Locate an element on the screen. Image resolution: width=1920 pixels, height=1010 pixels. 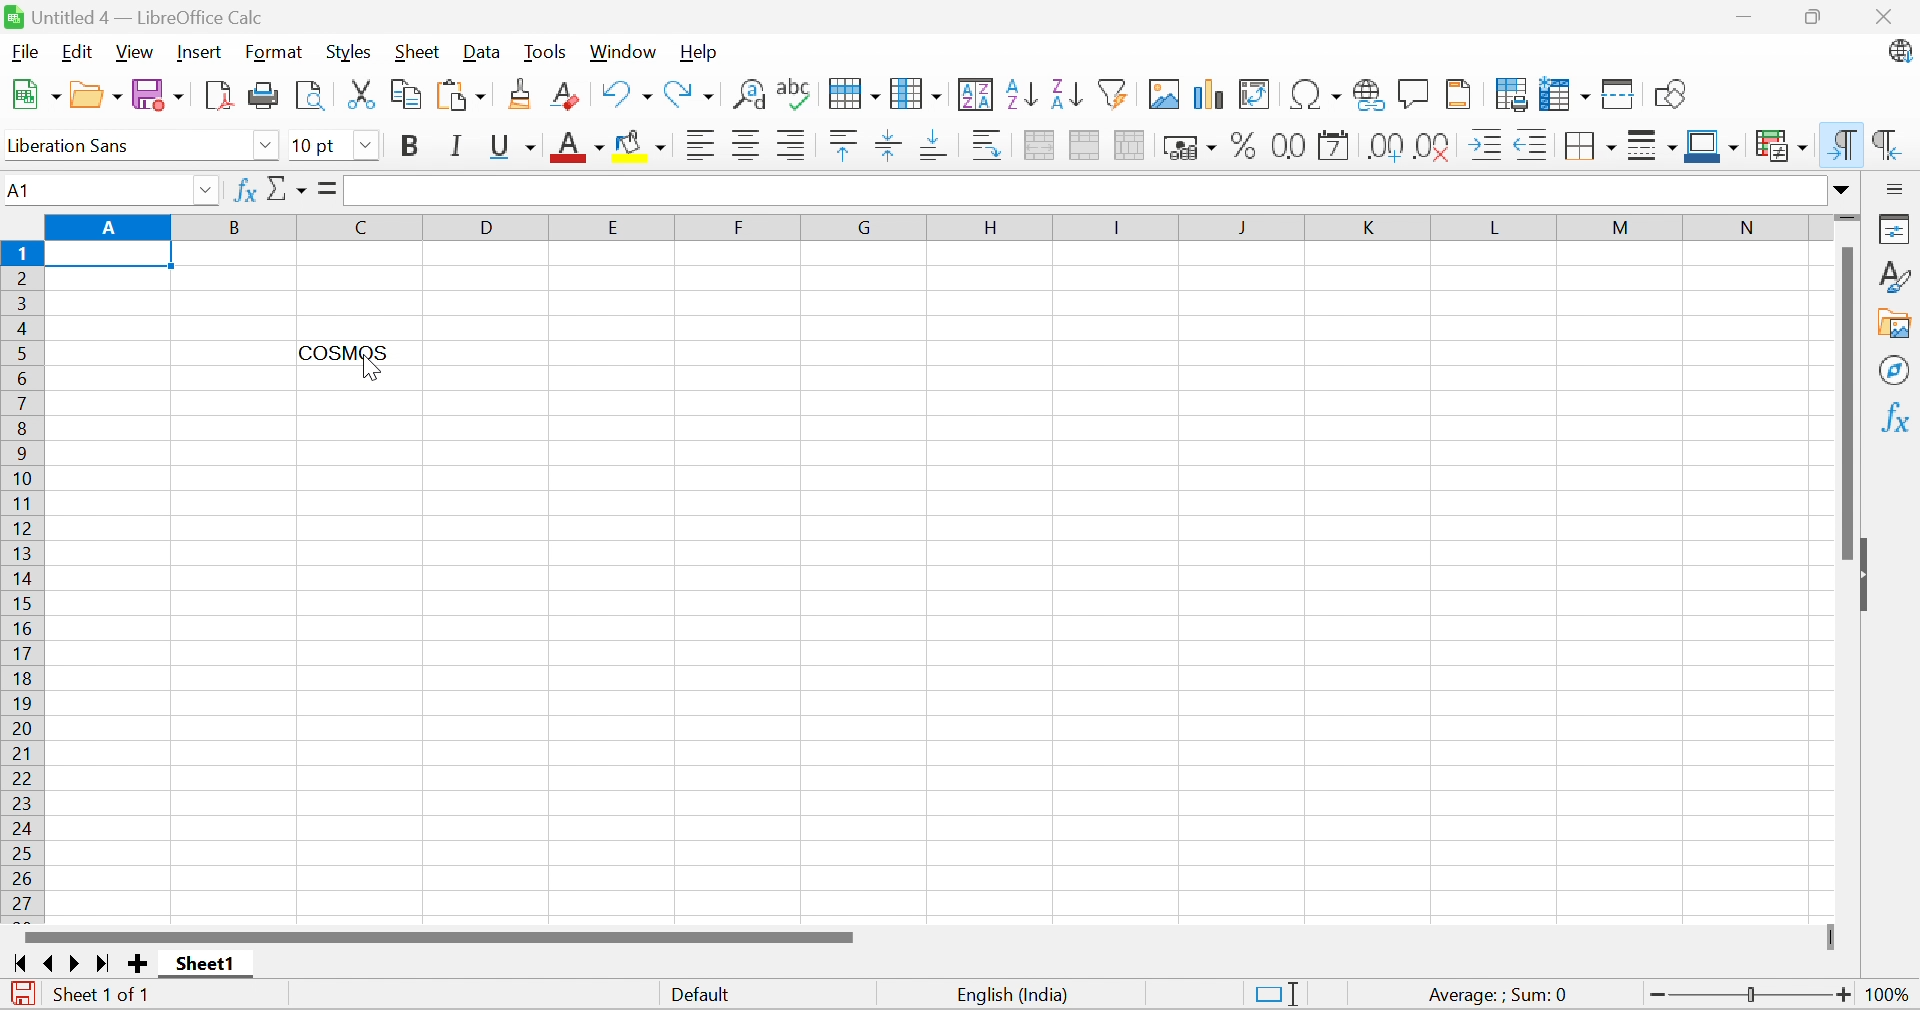
Insert is located at coordinates (201, 51).